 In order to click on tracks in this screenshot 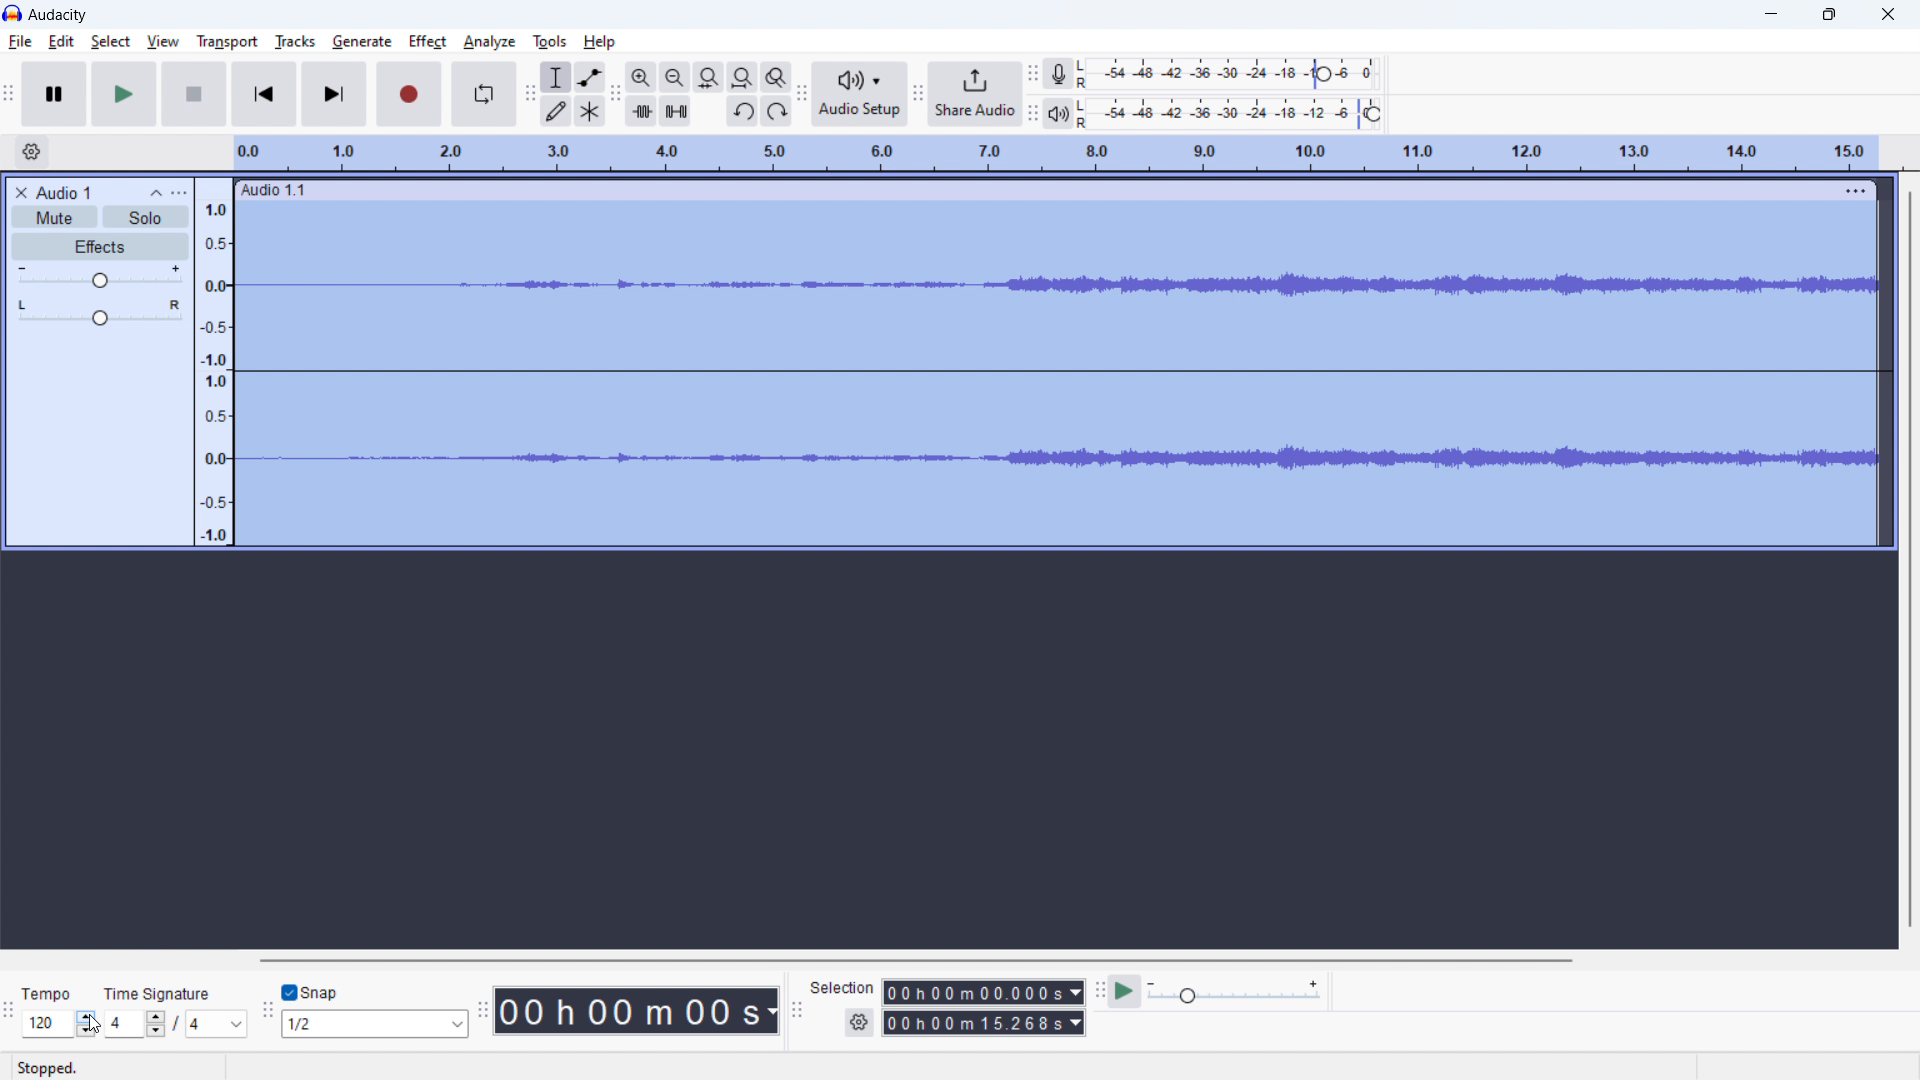, I will do `click(294, 42)`.